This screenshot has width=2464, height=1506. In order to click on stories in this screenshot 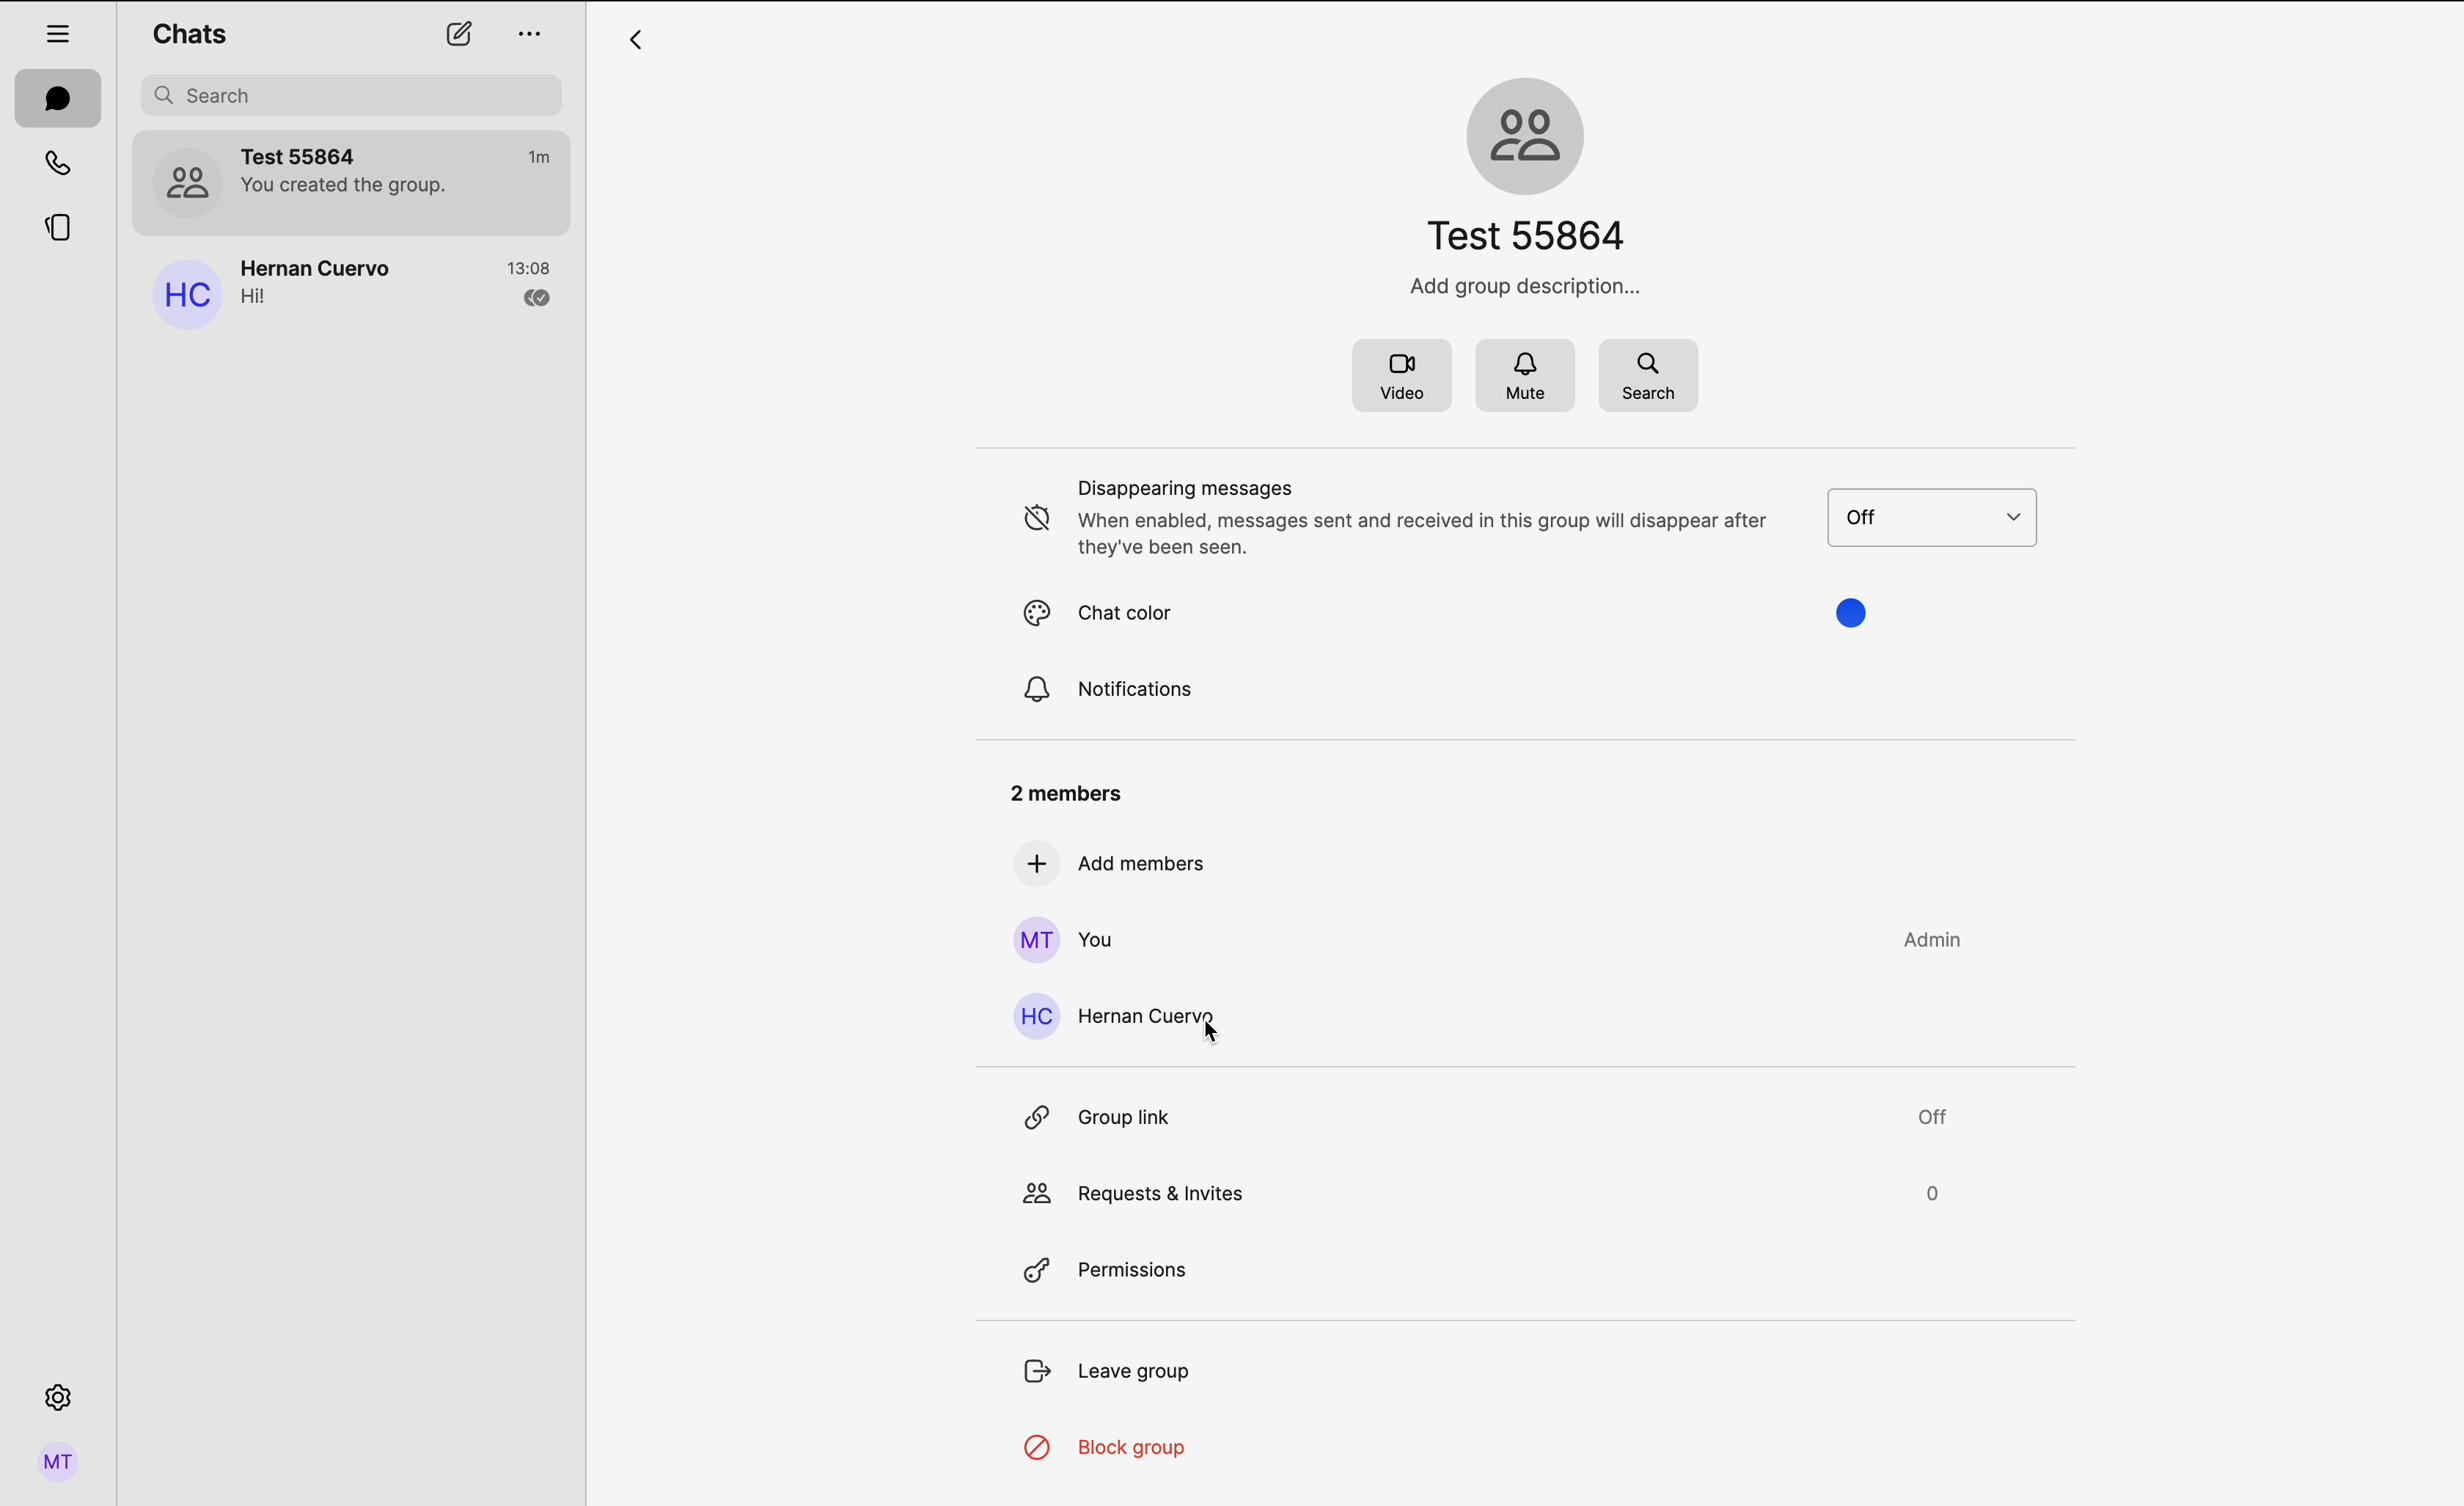, I will do `click(54, 232)`.